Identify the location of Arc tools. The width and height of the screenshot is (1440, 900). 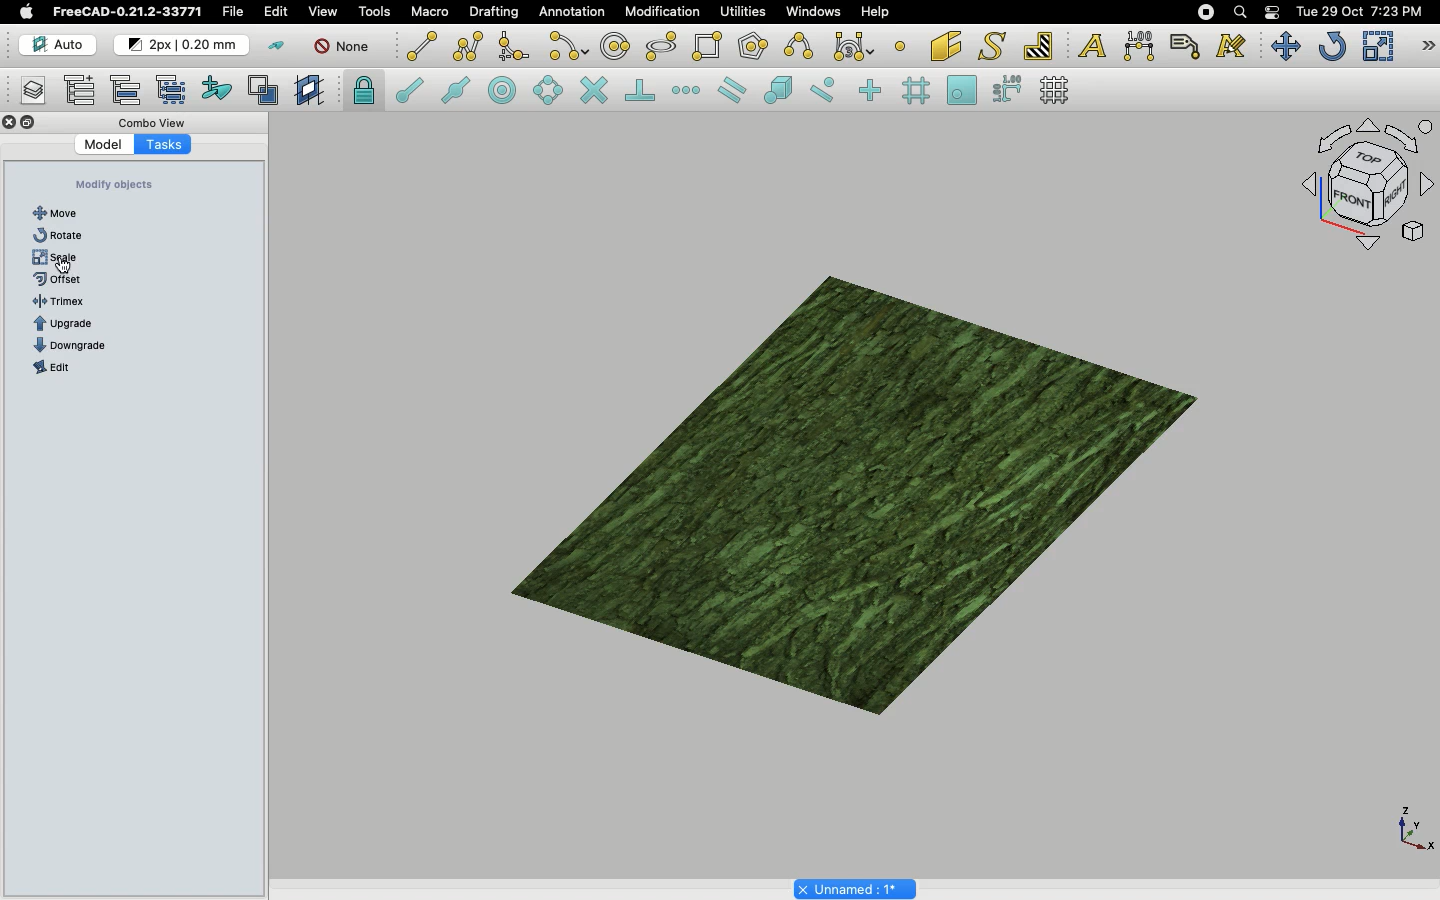
(566, 46).